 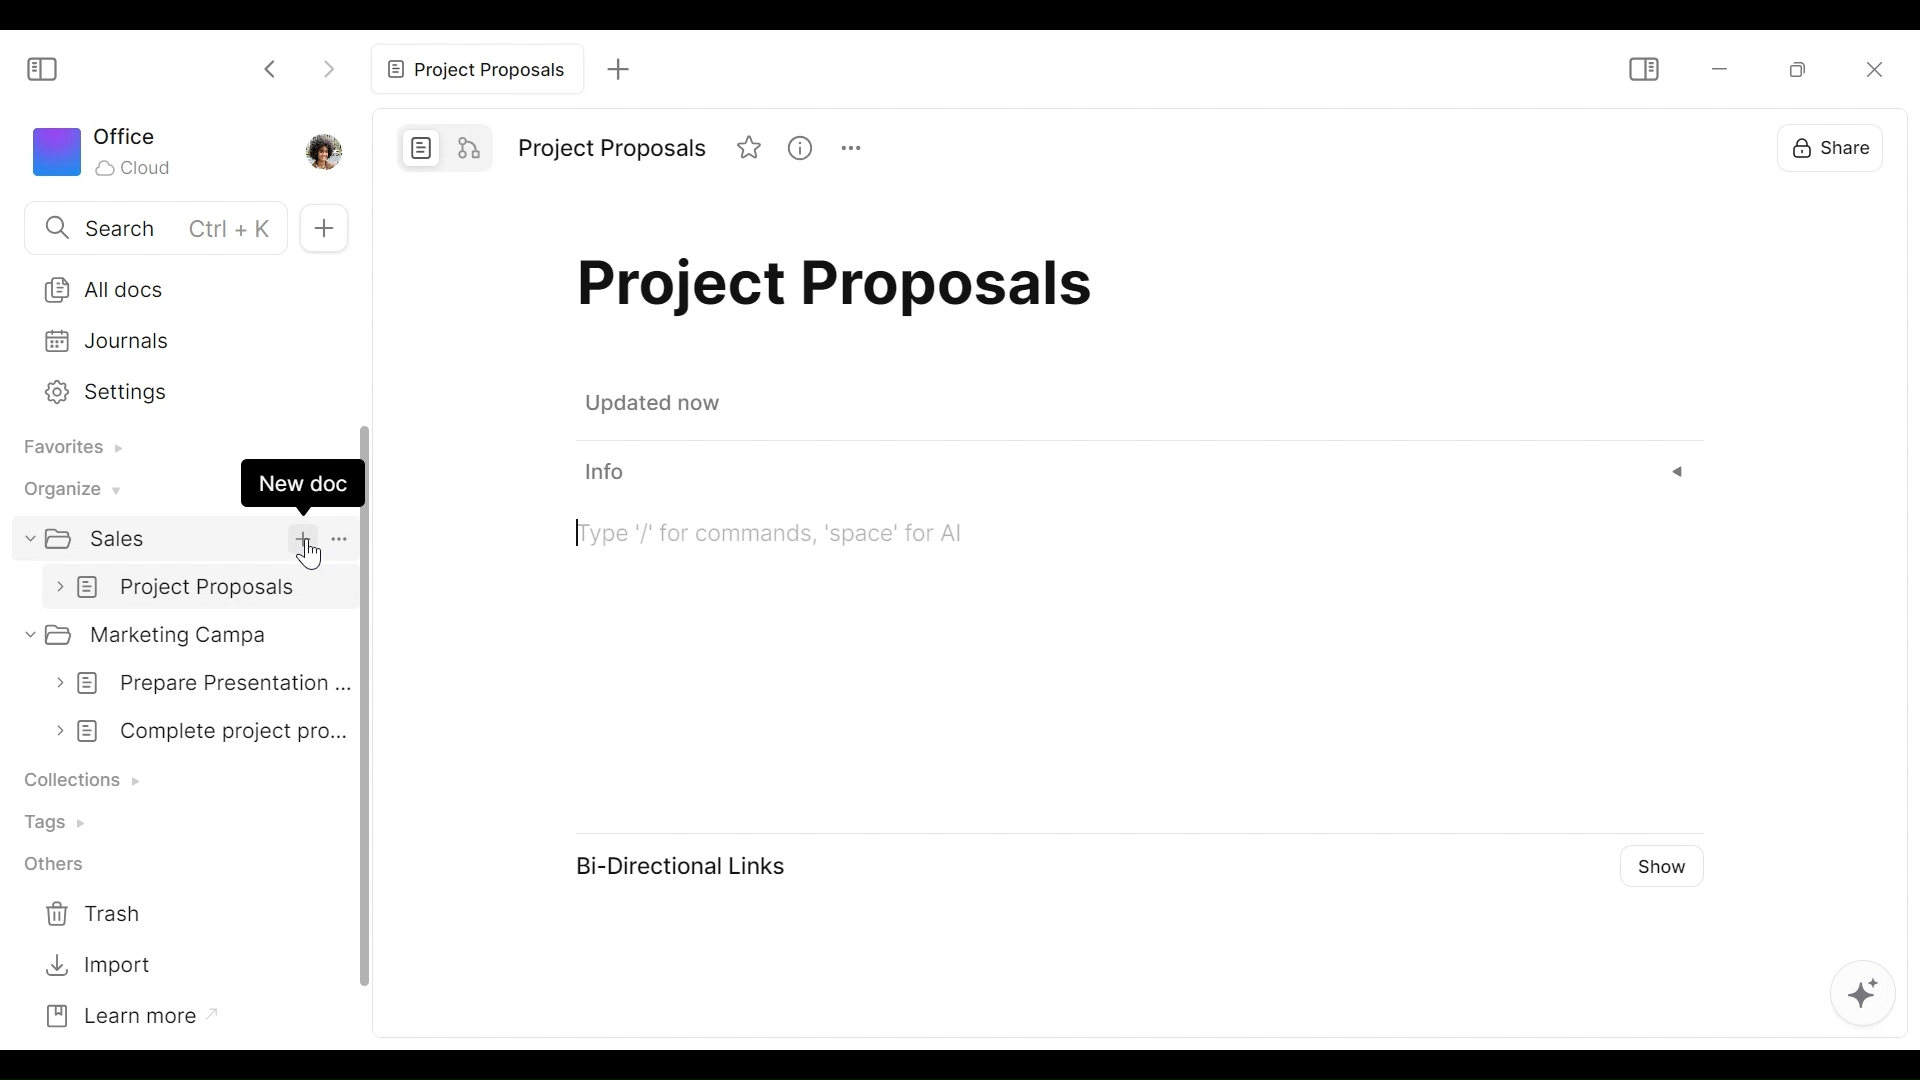 What do you see at coordinates (310, 556) in the screenshot?
I see `cursor pointer` at bounding box center [310, 556].